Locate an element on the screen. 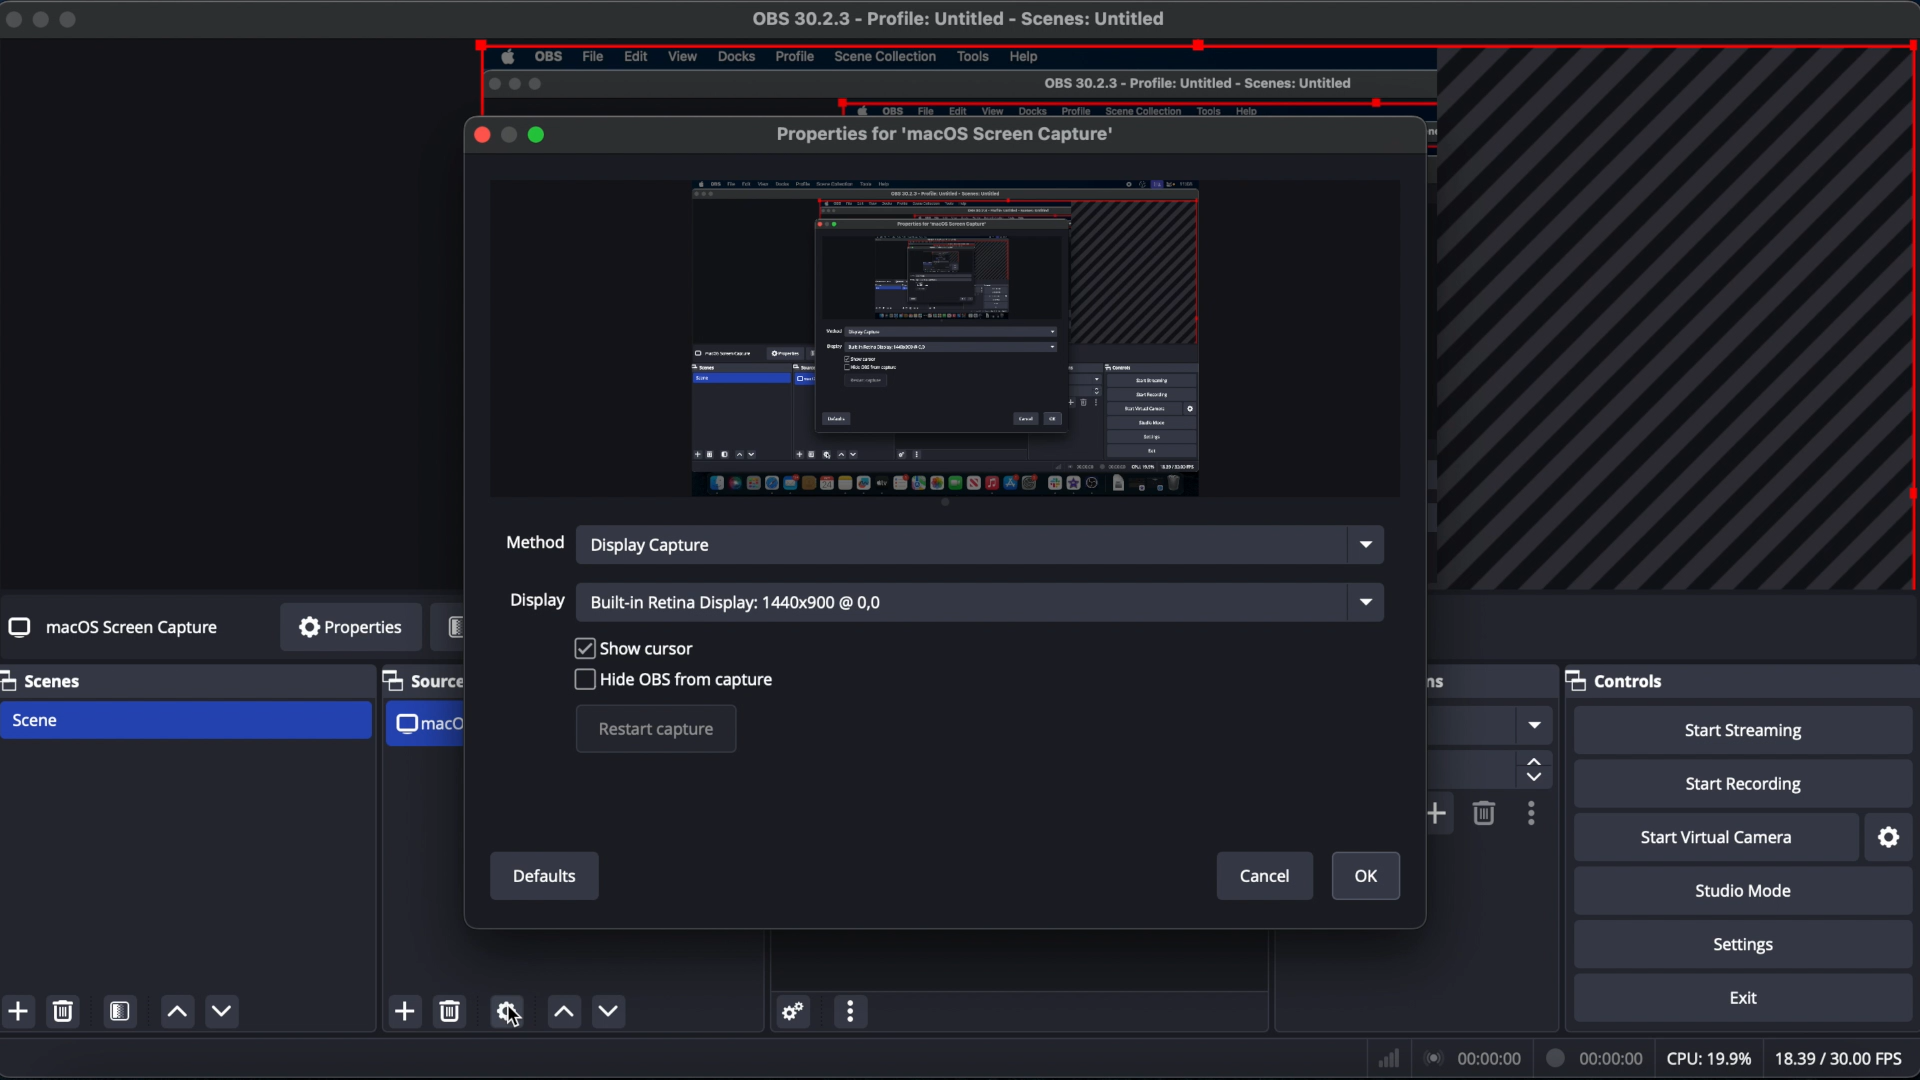 This screenshot has width=1920, height=1080. settings is located at coordinates (1748, 946).